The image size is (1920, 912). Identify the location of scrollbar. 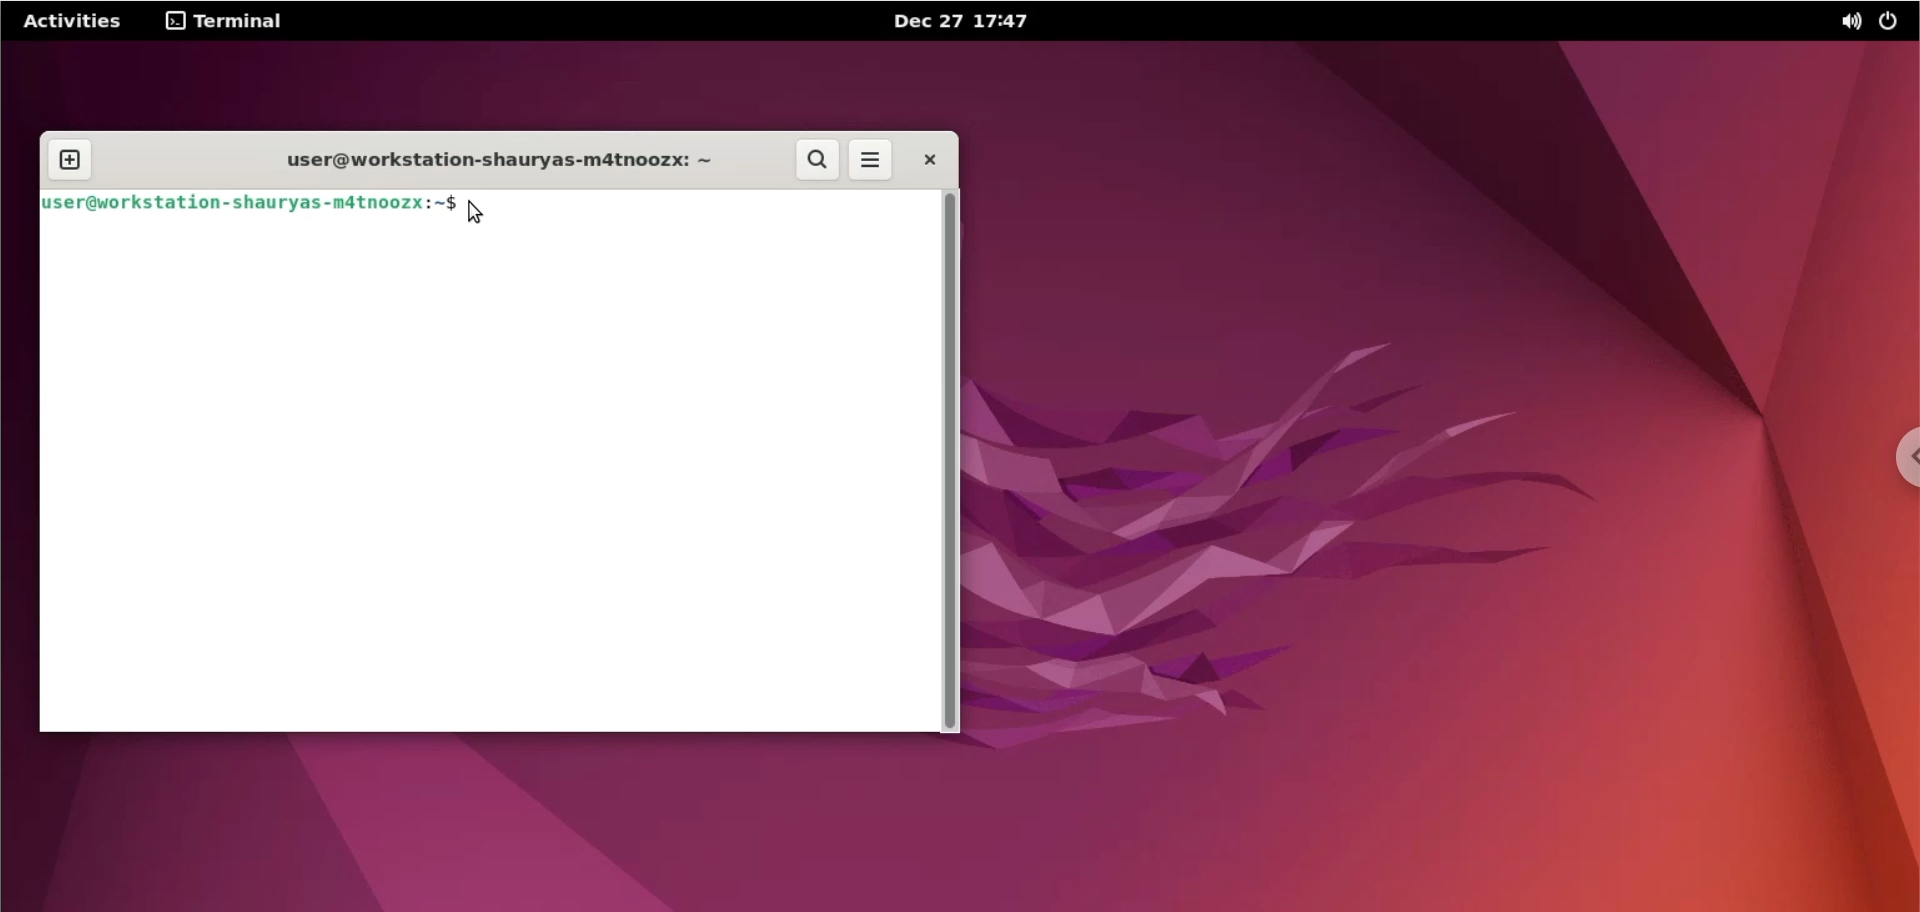
(953, 462).